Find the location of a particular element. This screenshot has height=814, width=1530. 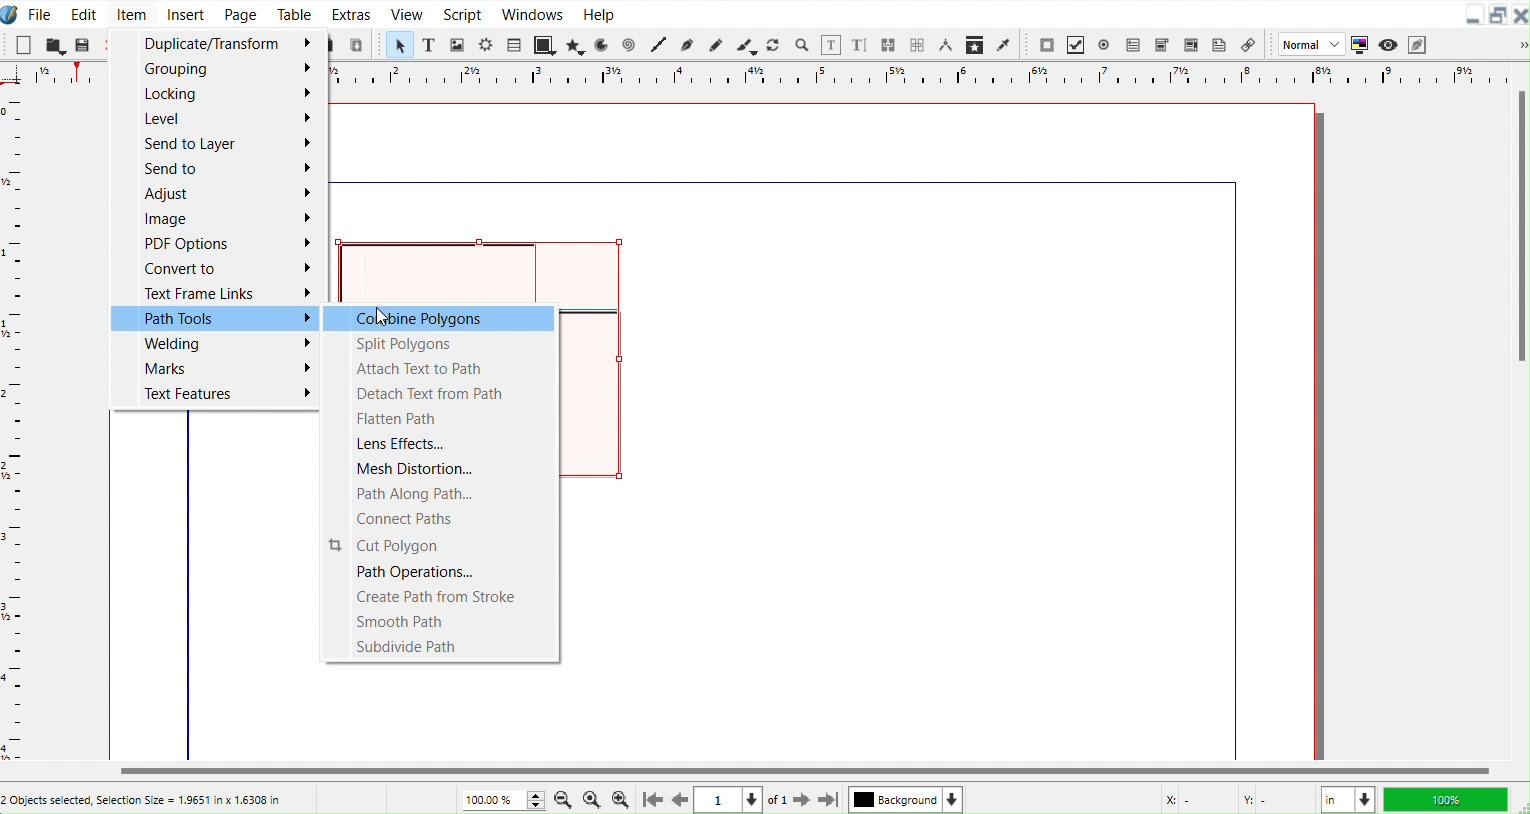

Page is located at coordinates (239, 13).